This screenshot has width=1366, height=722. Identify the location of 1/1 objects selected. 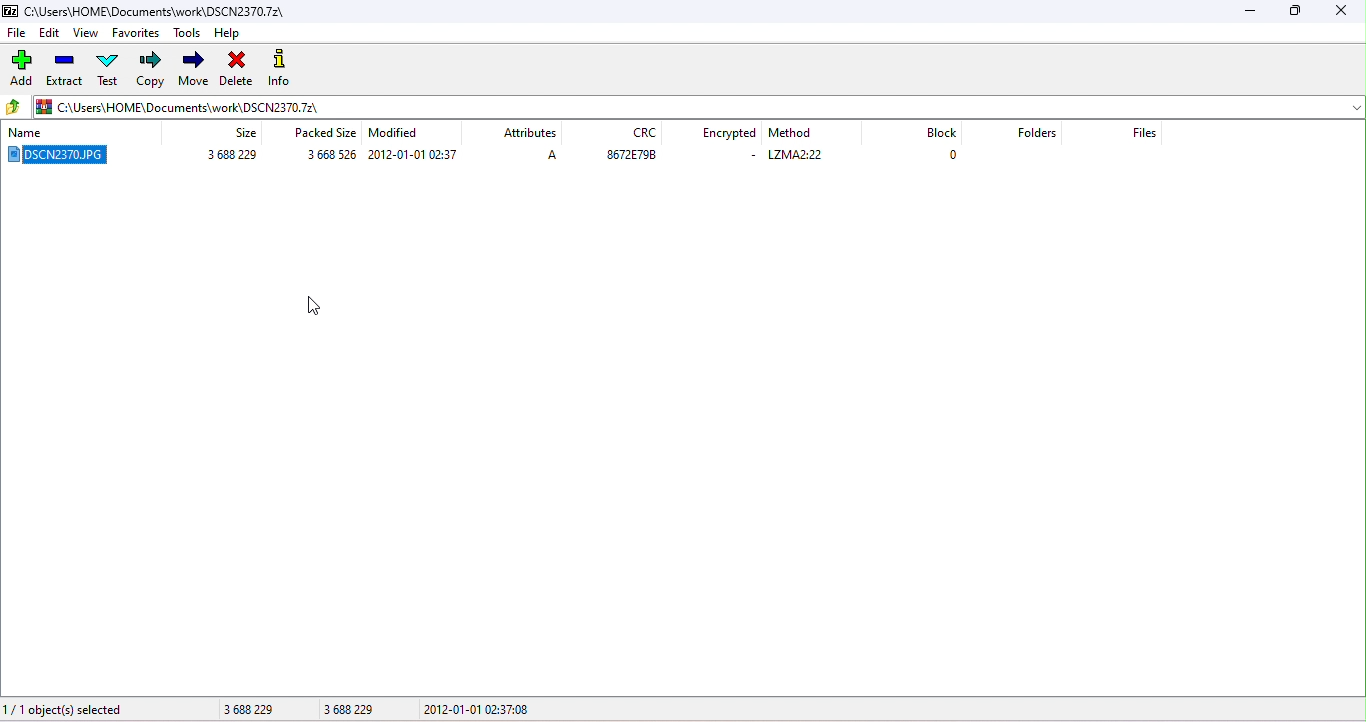
(96, 708).